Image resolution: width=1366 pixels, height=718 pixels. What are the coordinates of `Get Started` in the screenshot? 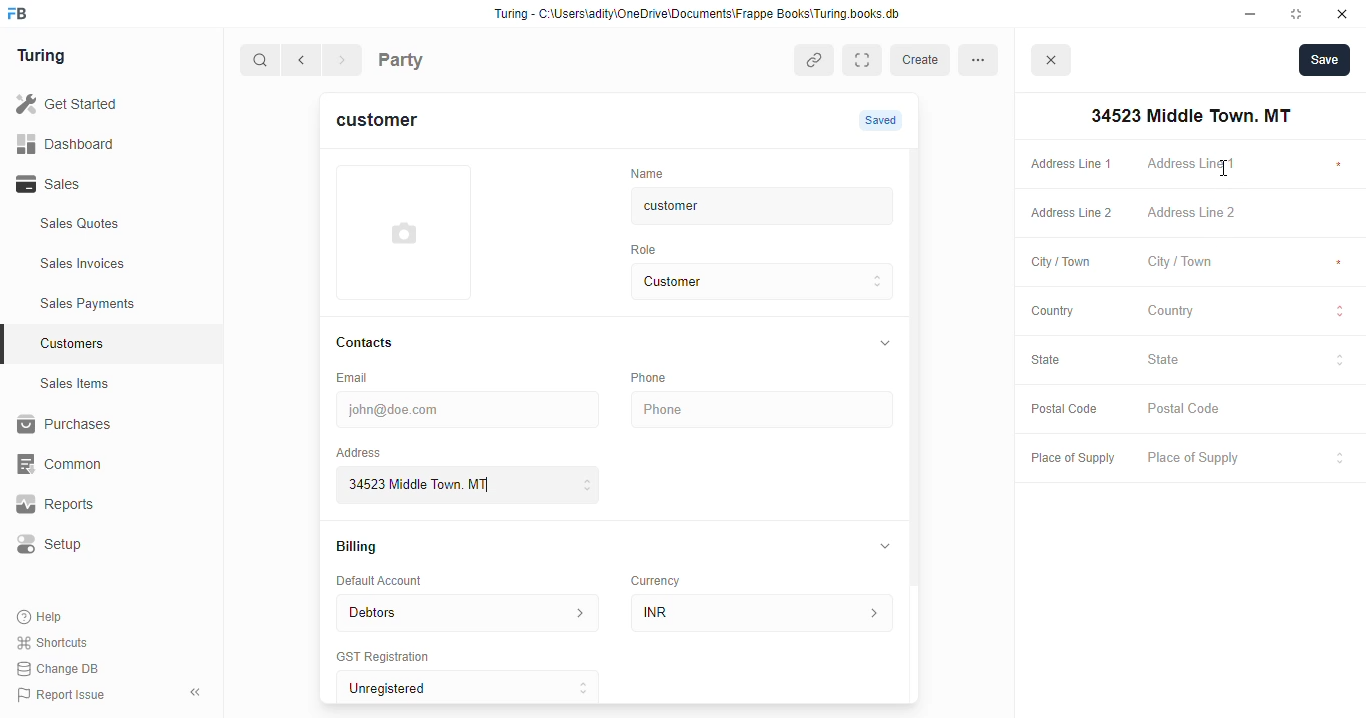 It's located at (93, 105).